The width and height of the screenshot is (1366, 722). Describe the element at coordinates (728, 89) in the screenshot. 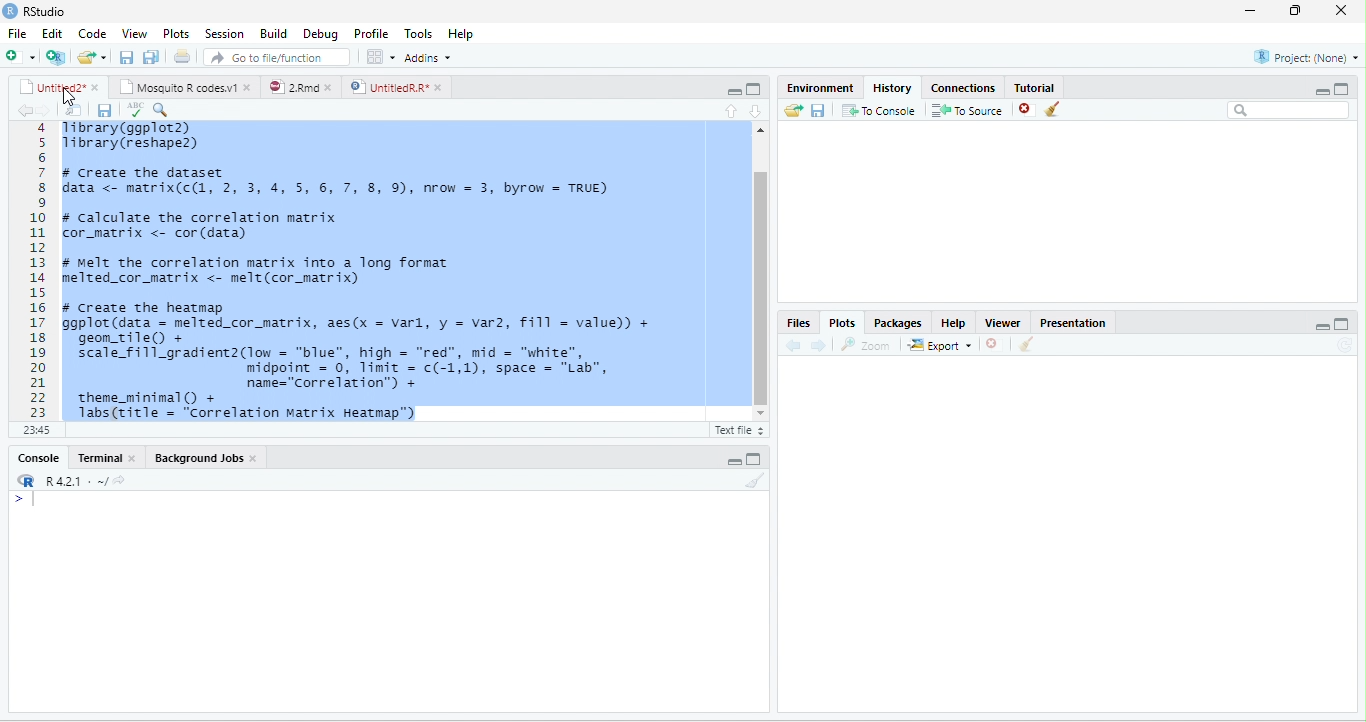

I see `minimize` at that location.